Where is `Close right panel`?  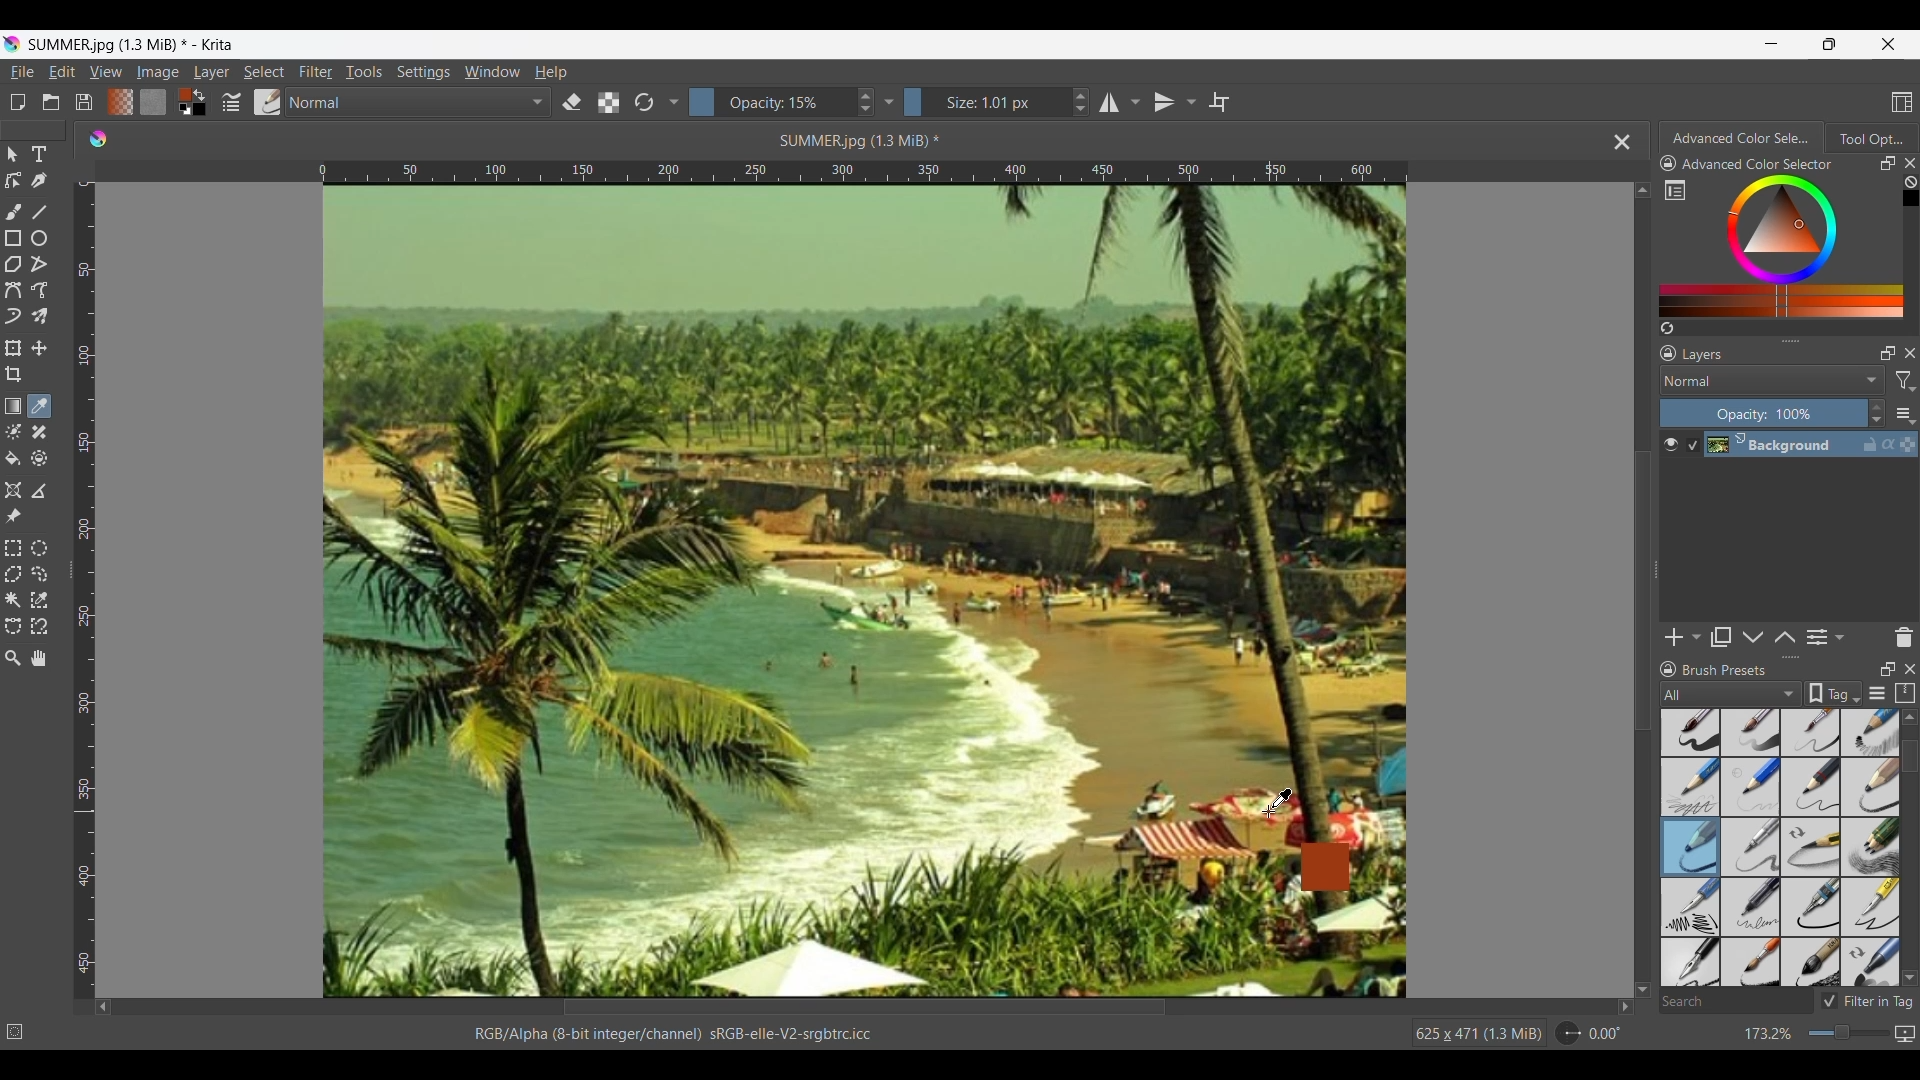 Close right panel is located at coordinates (1910, 163).